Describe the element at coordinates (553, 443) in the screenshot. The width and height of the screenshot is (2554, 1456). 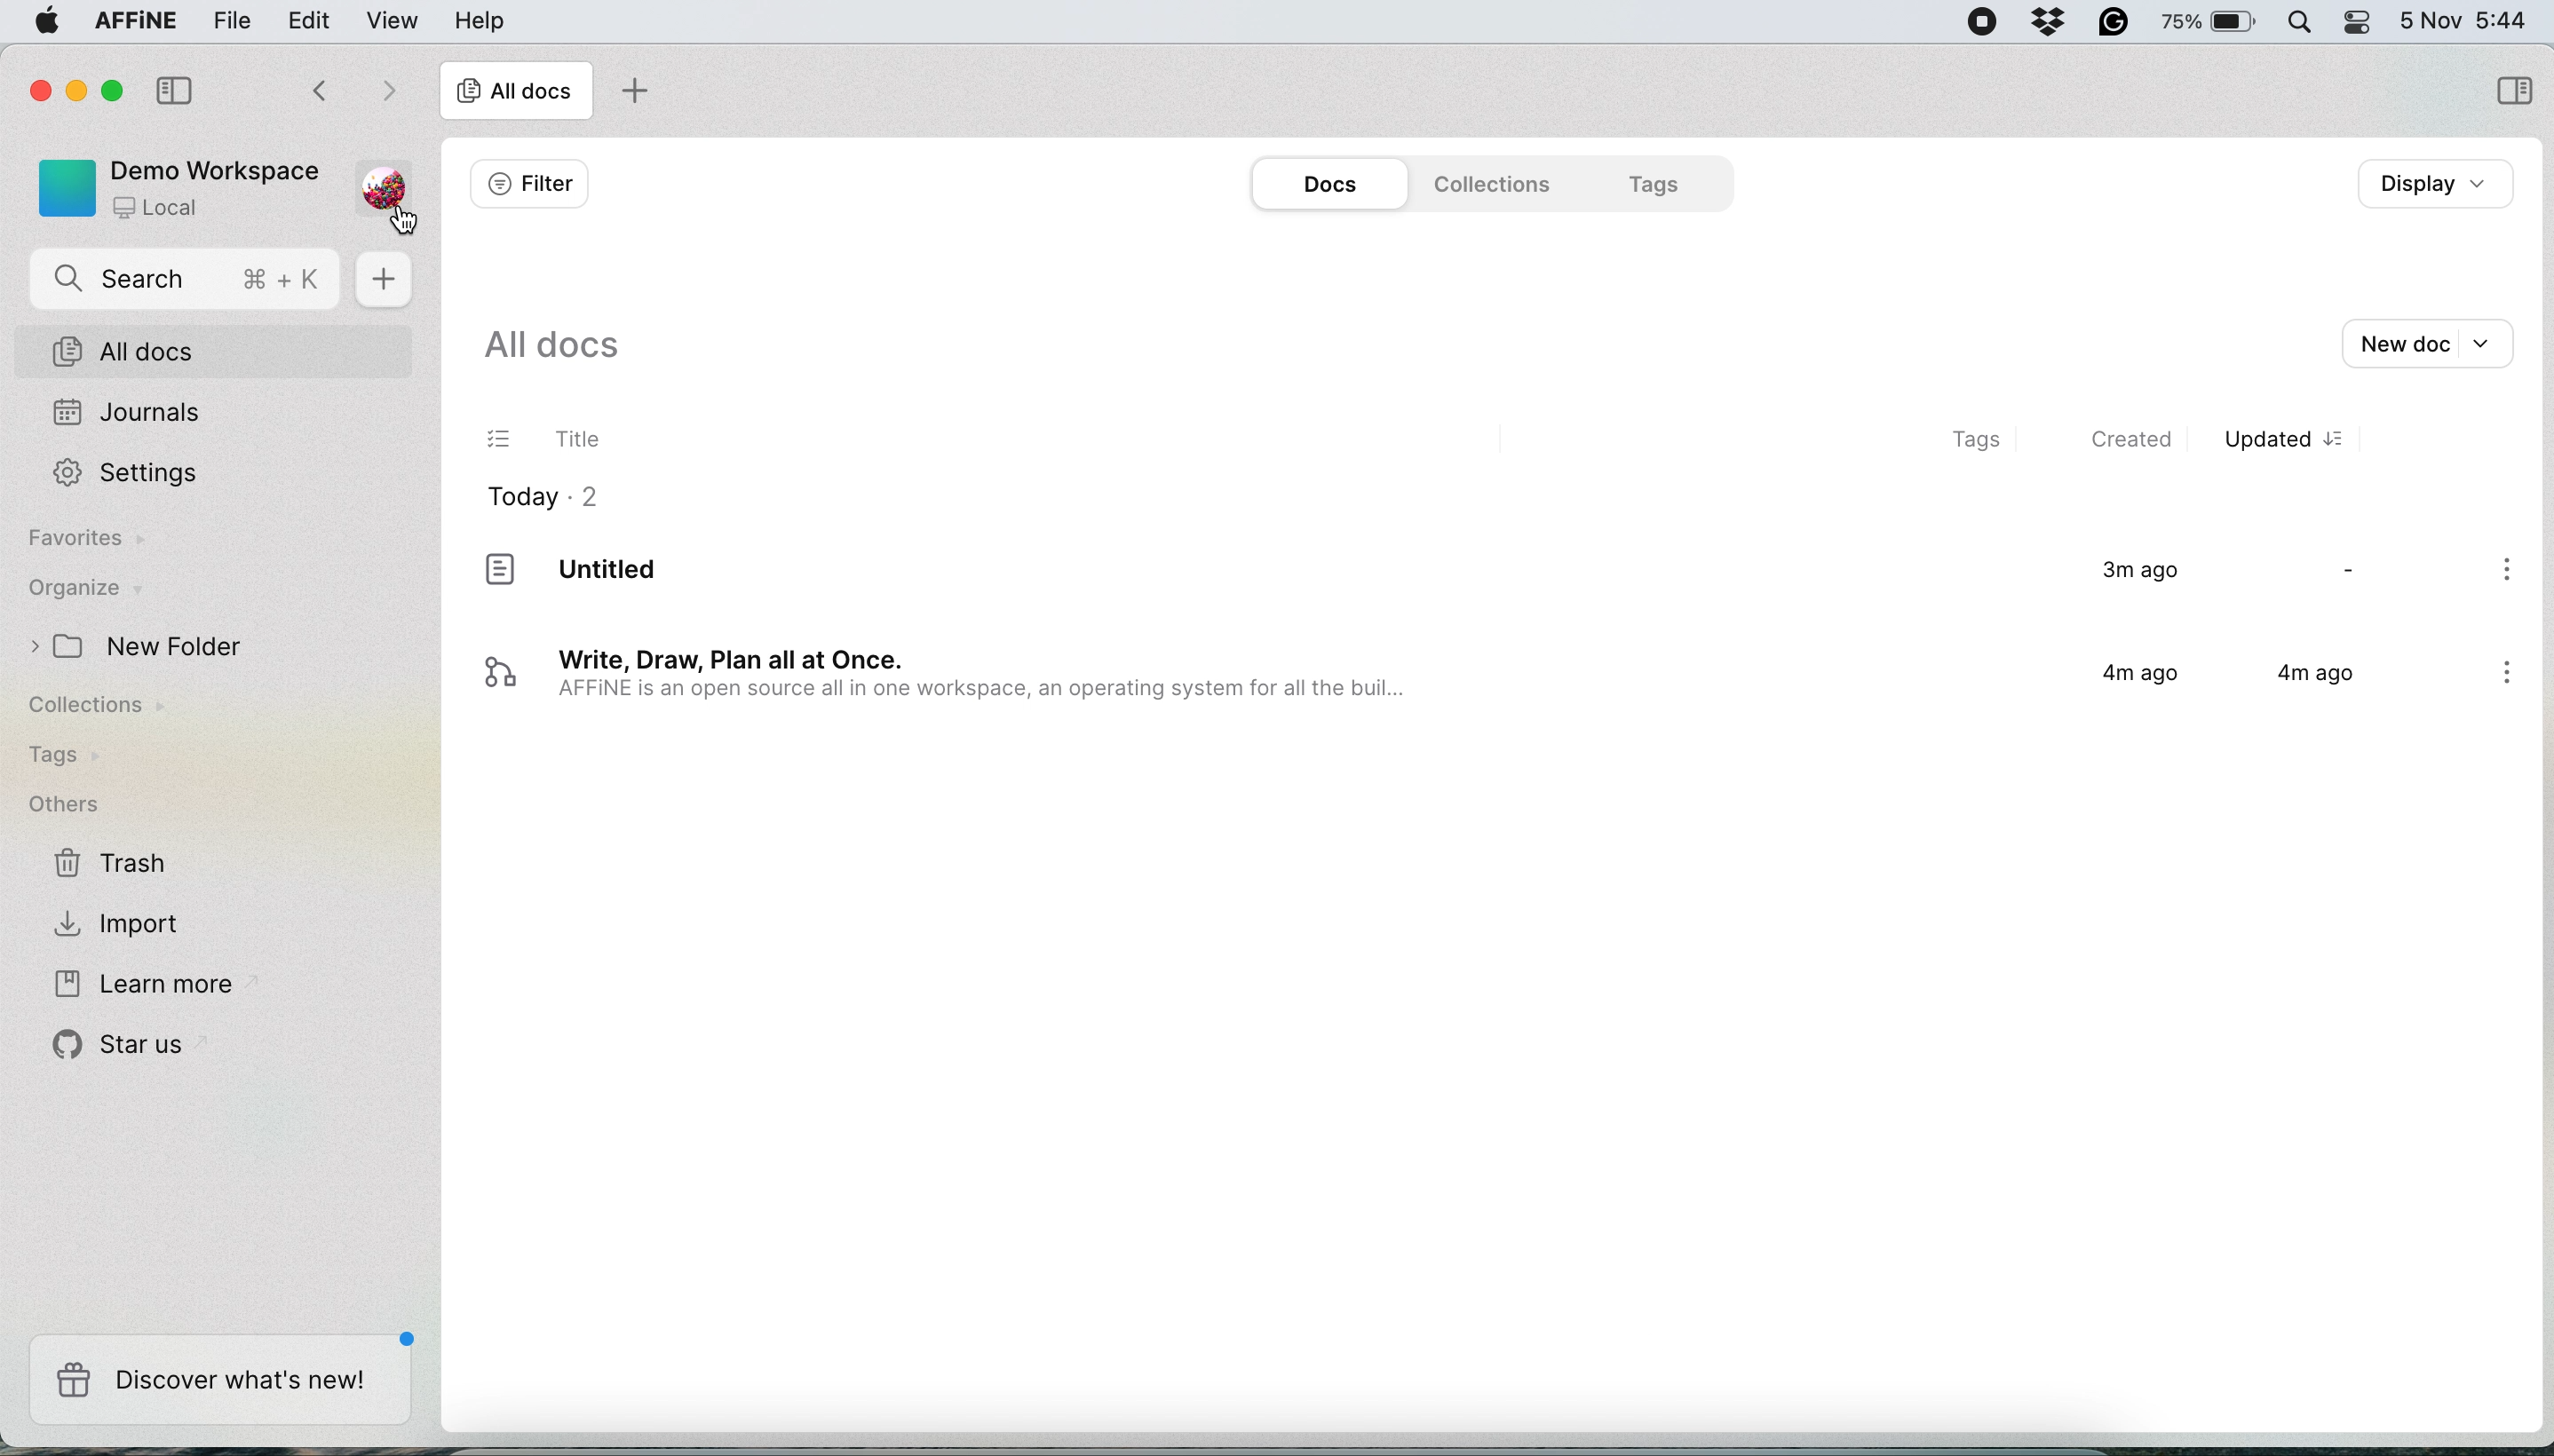
I see `title` at that location.